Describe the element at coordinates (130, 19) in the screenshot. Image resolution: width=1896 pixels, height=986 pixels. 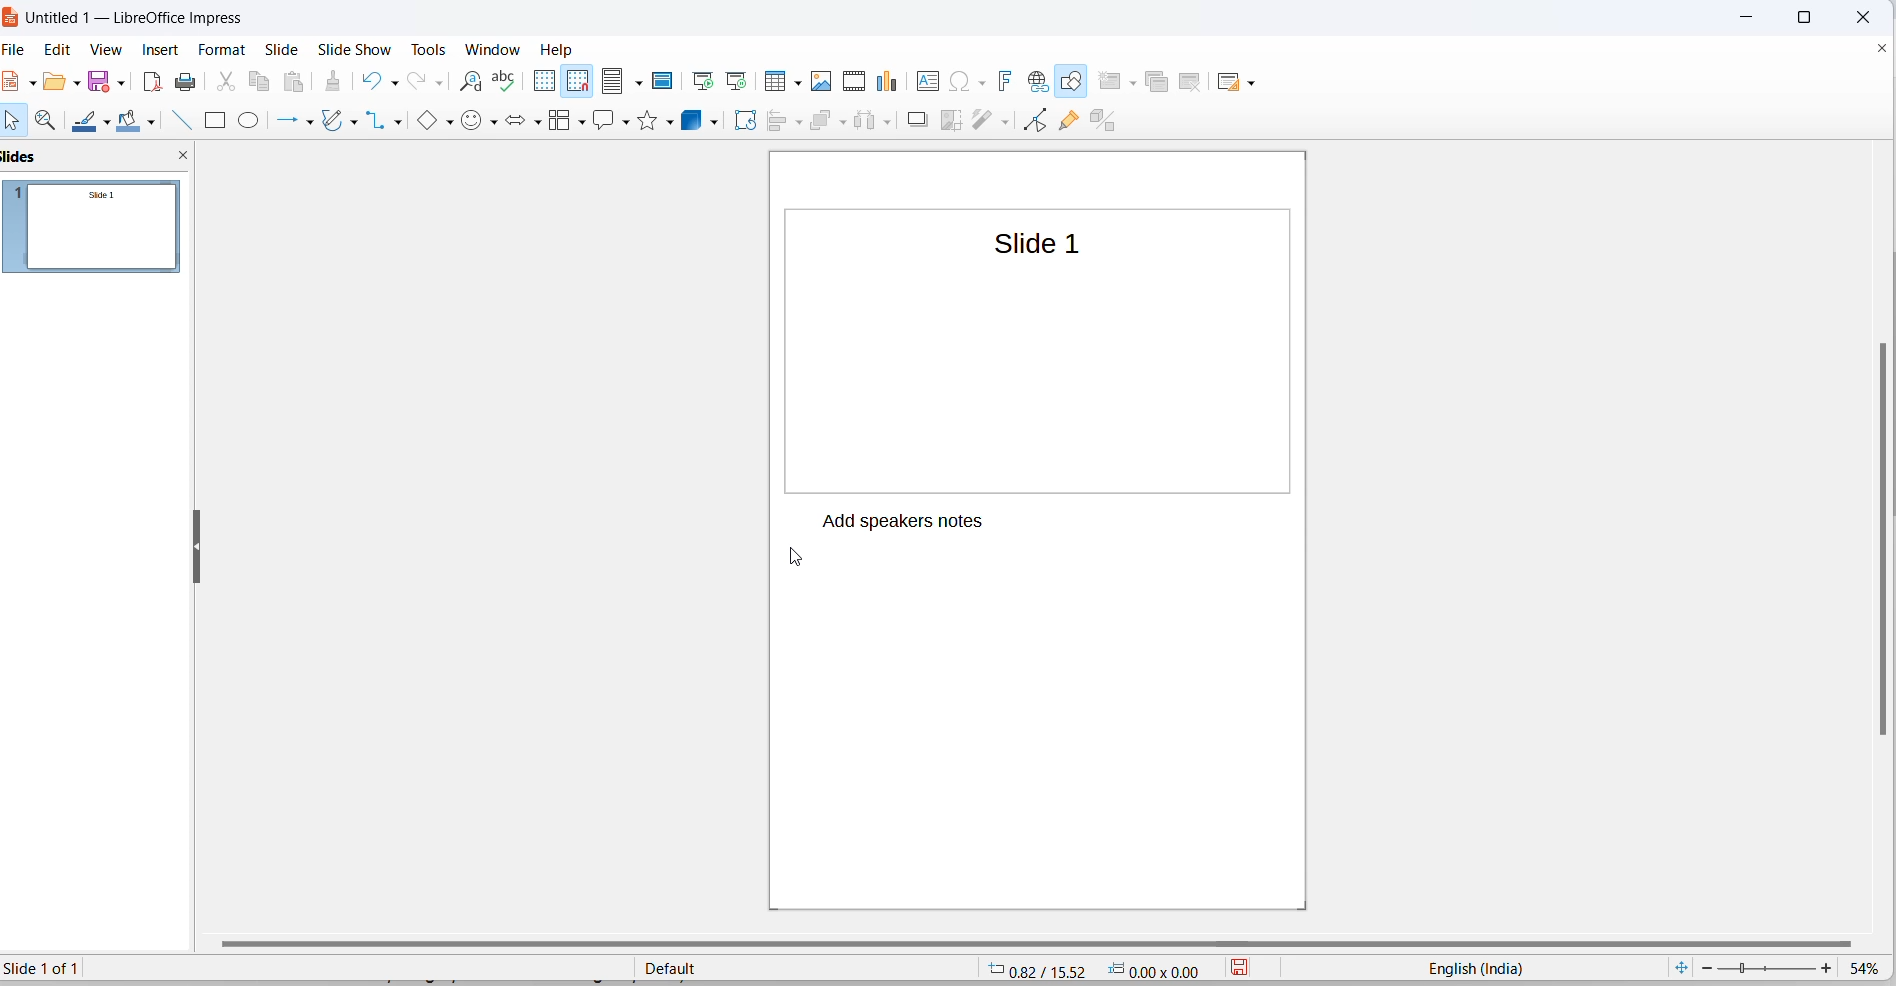
I see `file title` at that location.